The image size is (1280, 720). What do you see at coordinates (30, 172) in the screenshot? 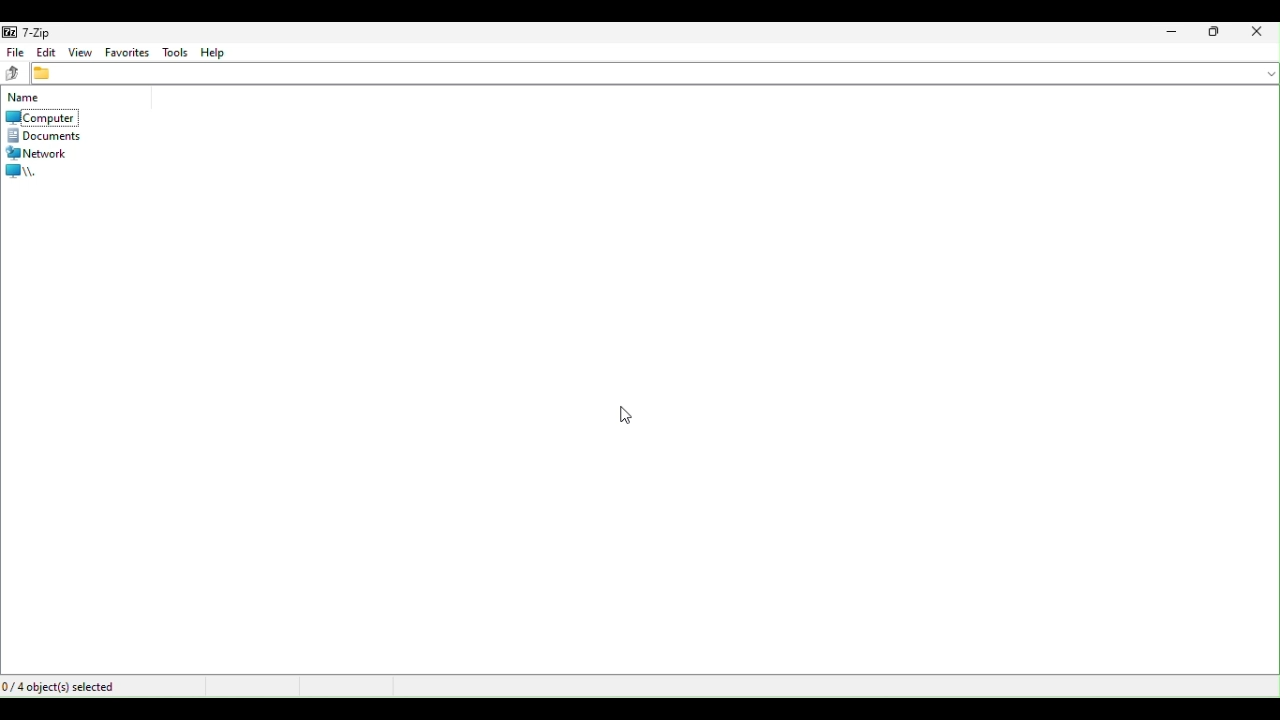
I see `root` at bounding box center [30, 172].